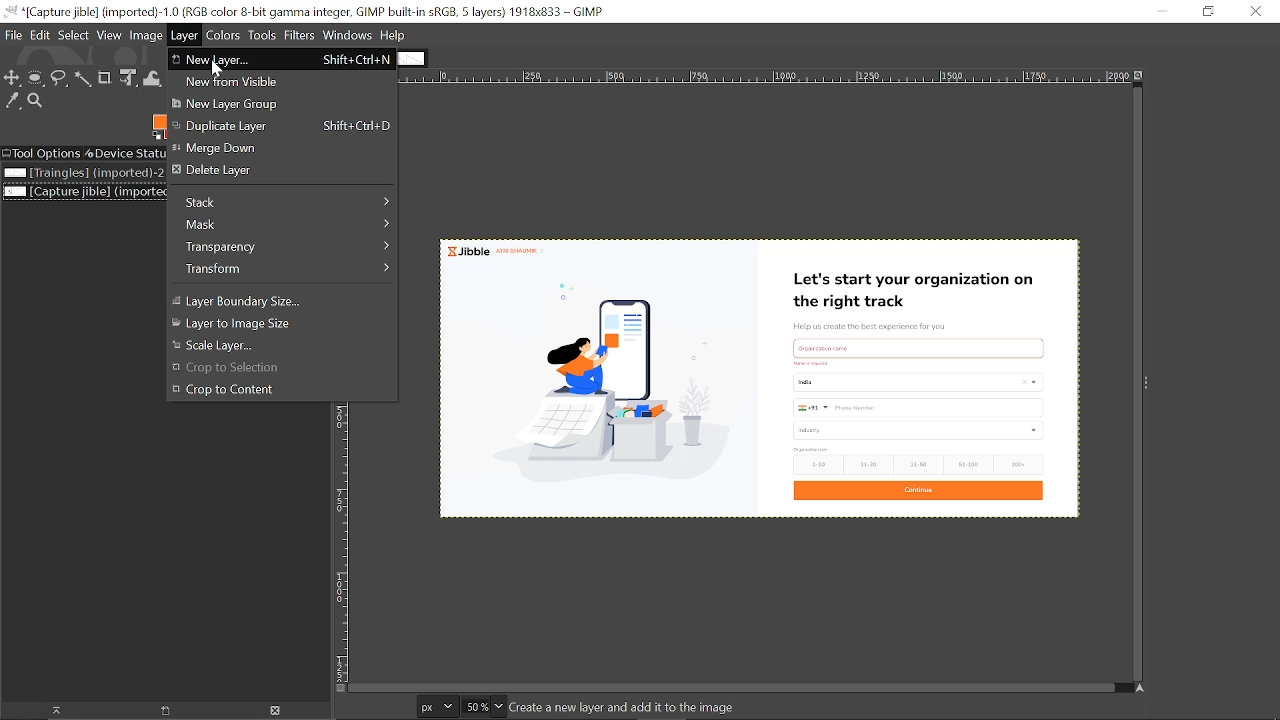  What do you see at coordinates (129, 154) in the screenshot?
I see `Device status` at bounding box center [129, 154].